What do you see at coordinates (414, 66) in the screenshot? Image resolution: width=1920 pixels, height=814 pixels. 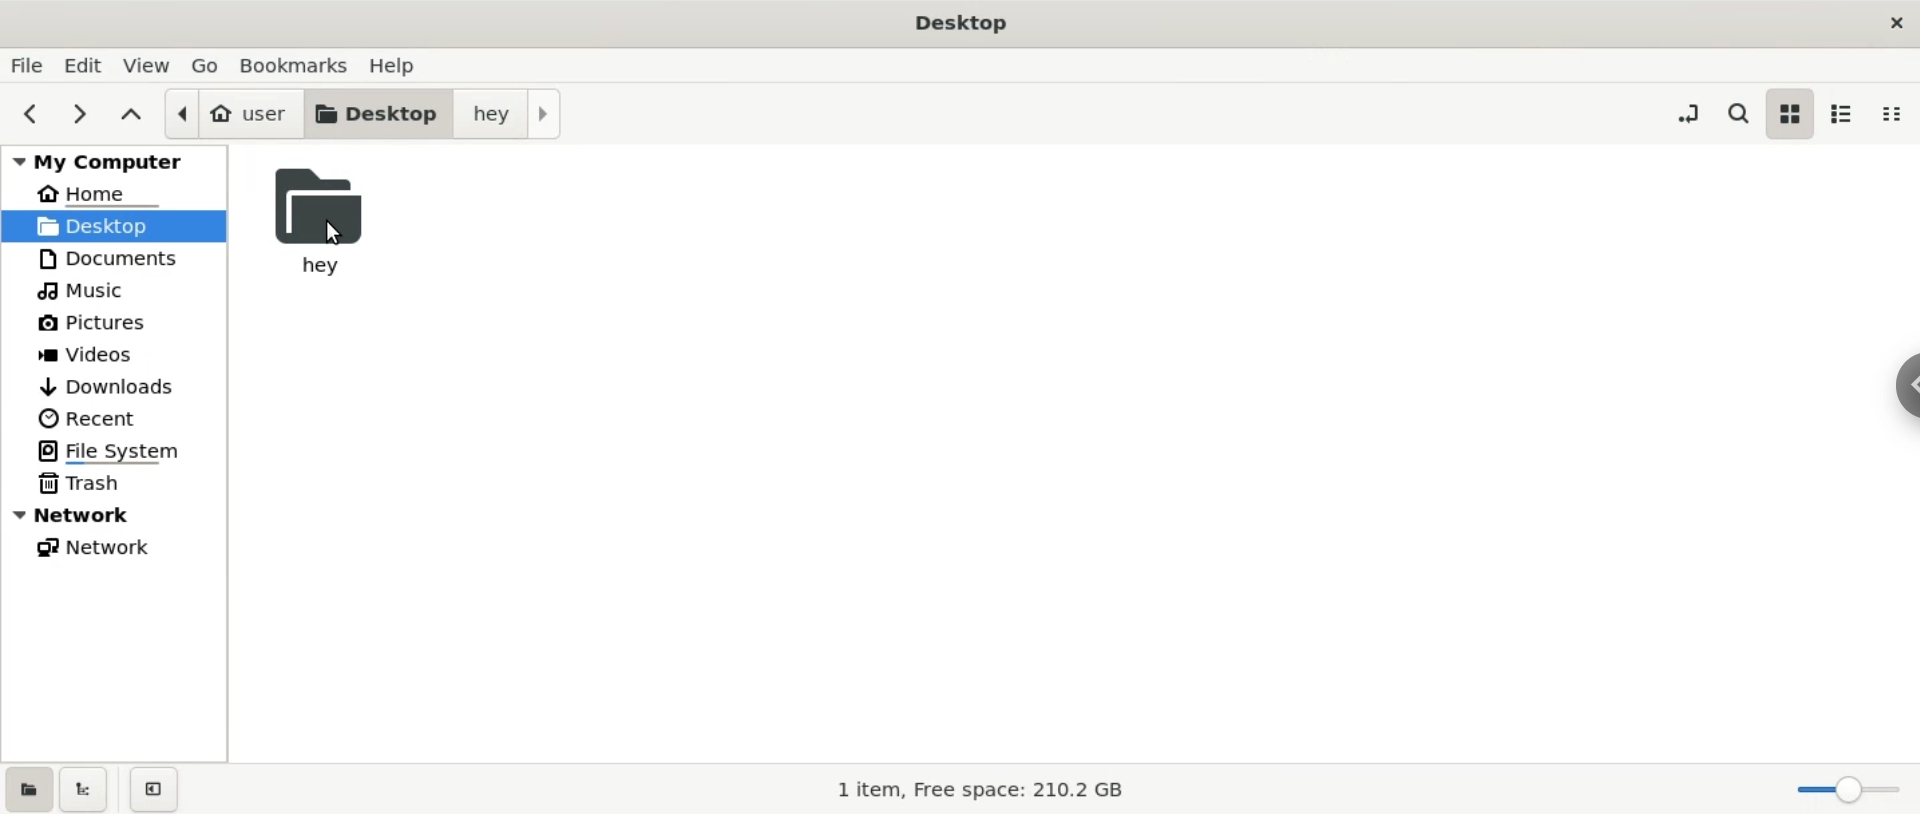 I see `help` at bounding box center [414, 66].